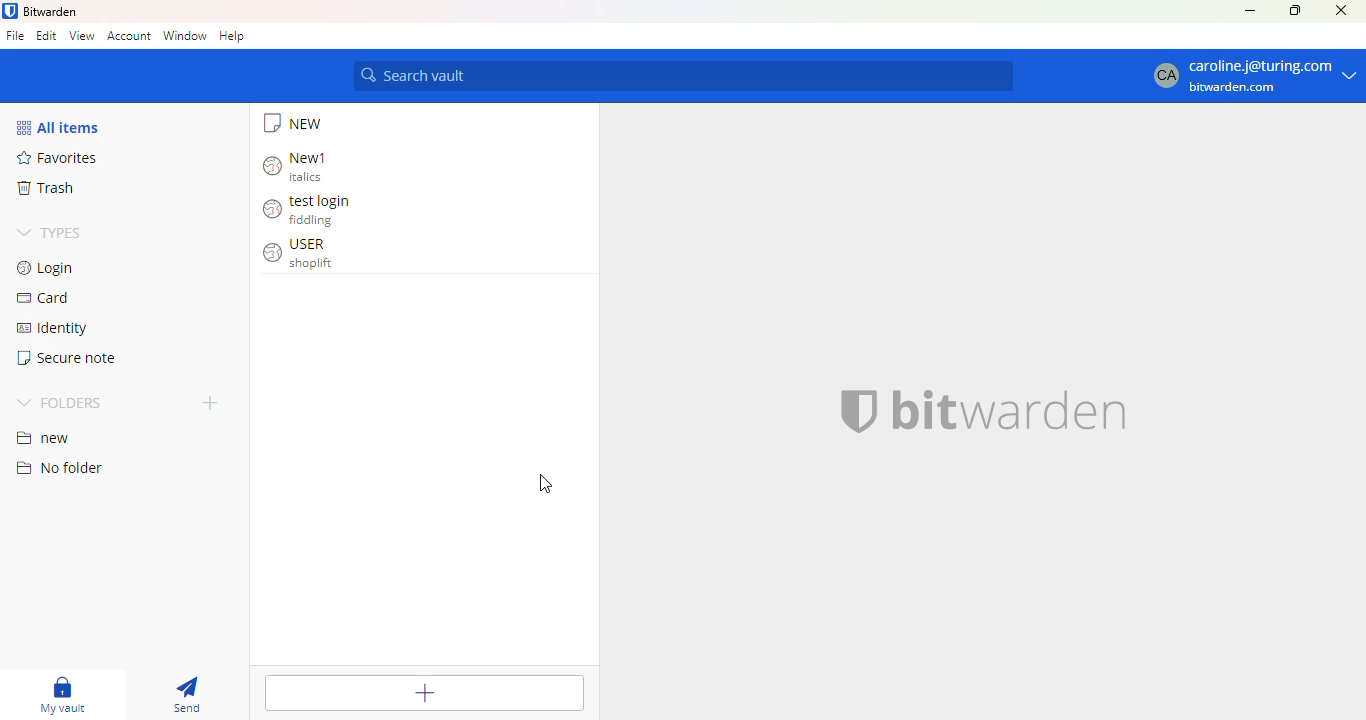  Describe the element at coordinates (185, 694) in the screenshot. I see `send` at that location.